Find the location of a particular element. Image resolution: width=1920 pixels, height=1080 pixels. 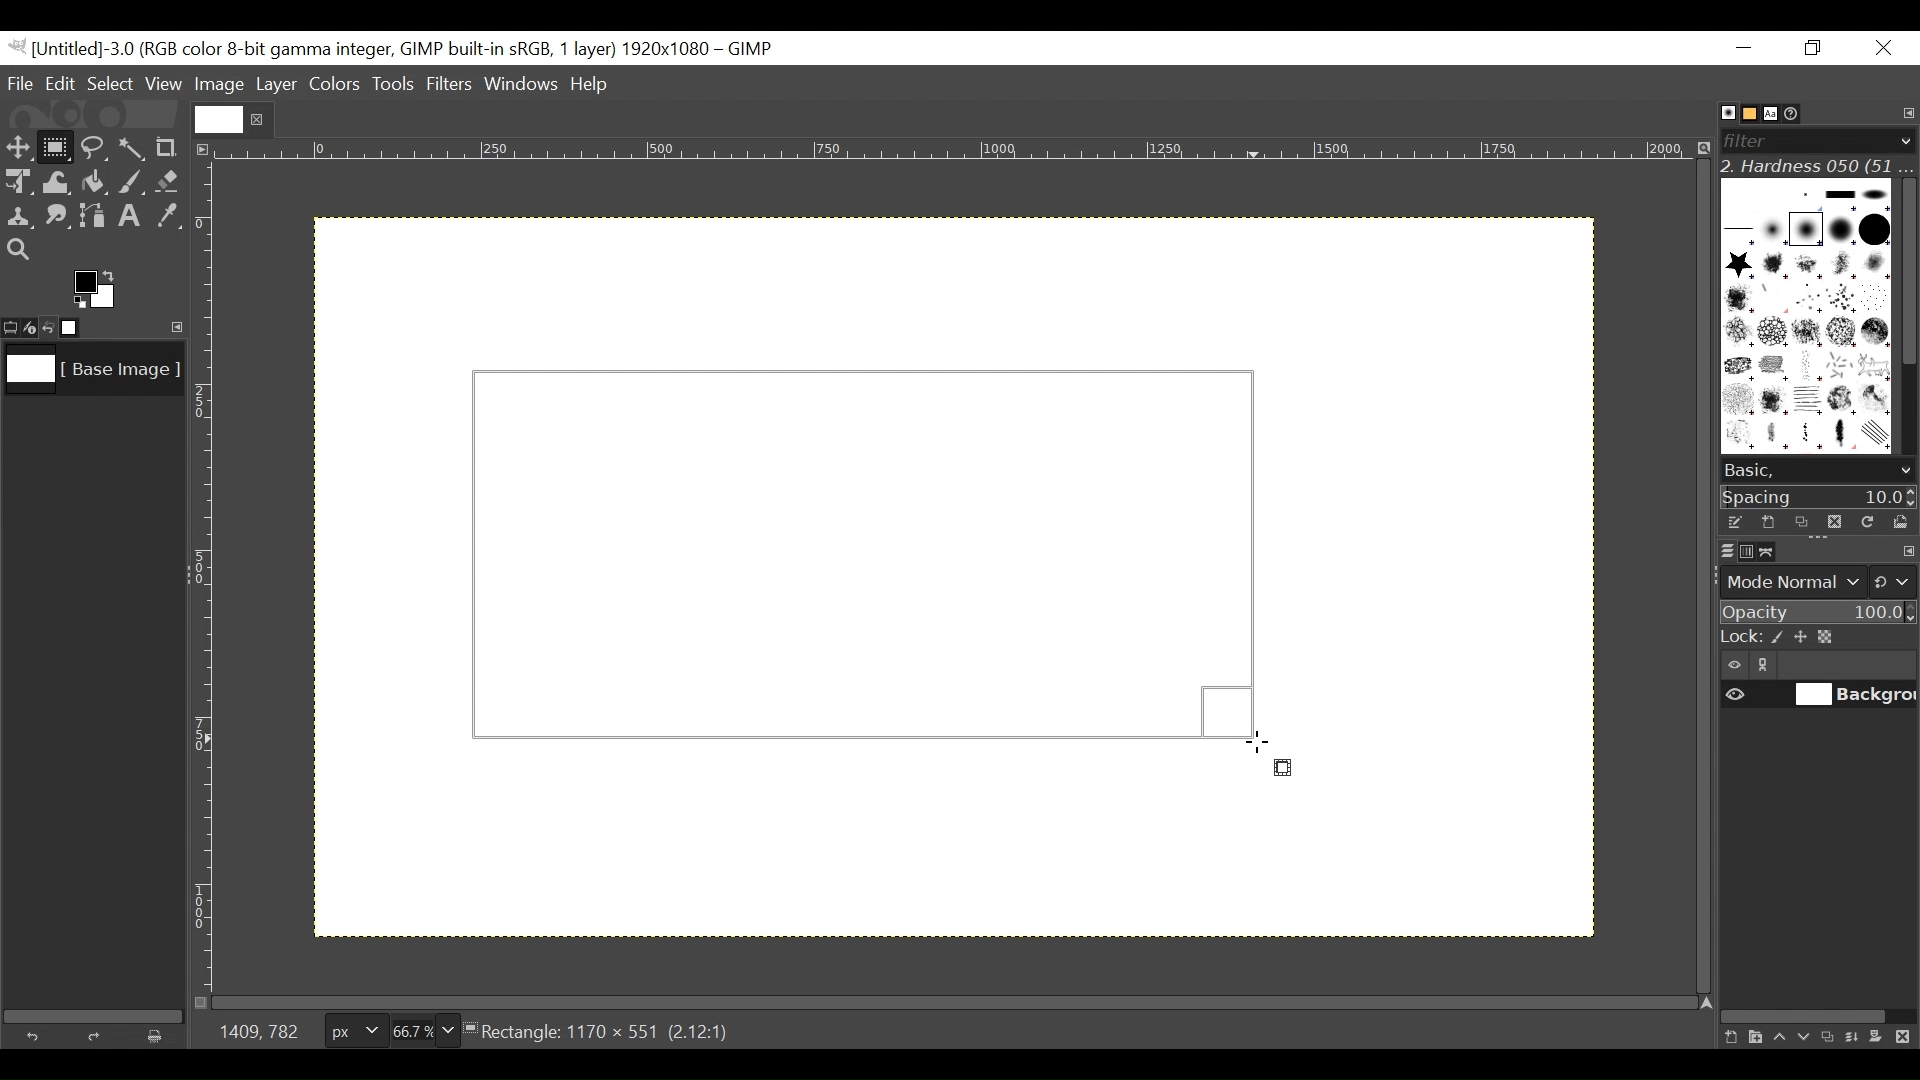

Active background color is located at coordinates (98, 288).